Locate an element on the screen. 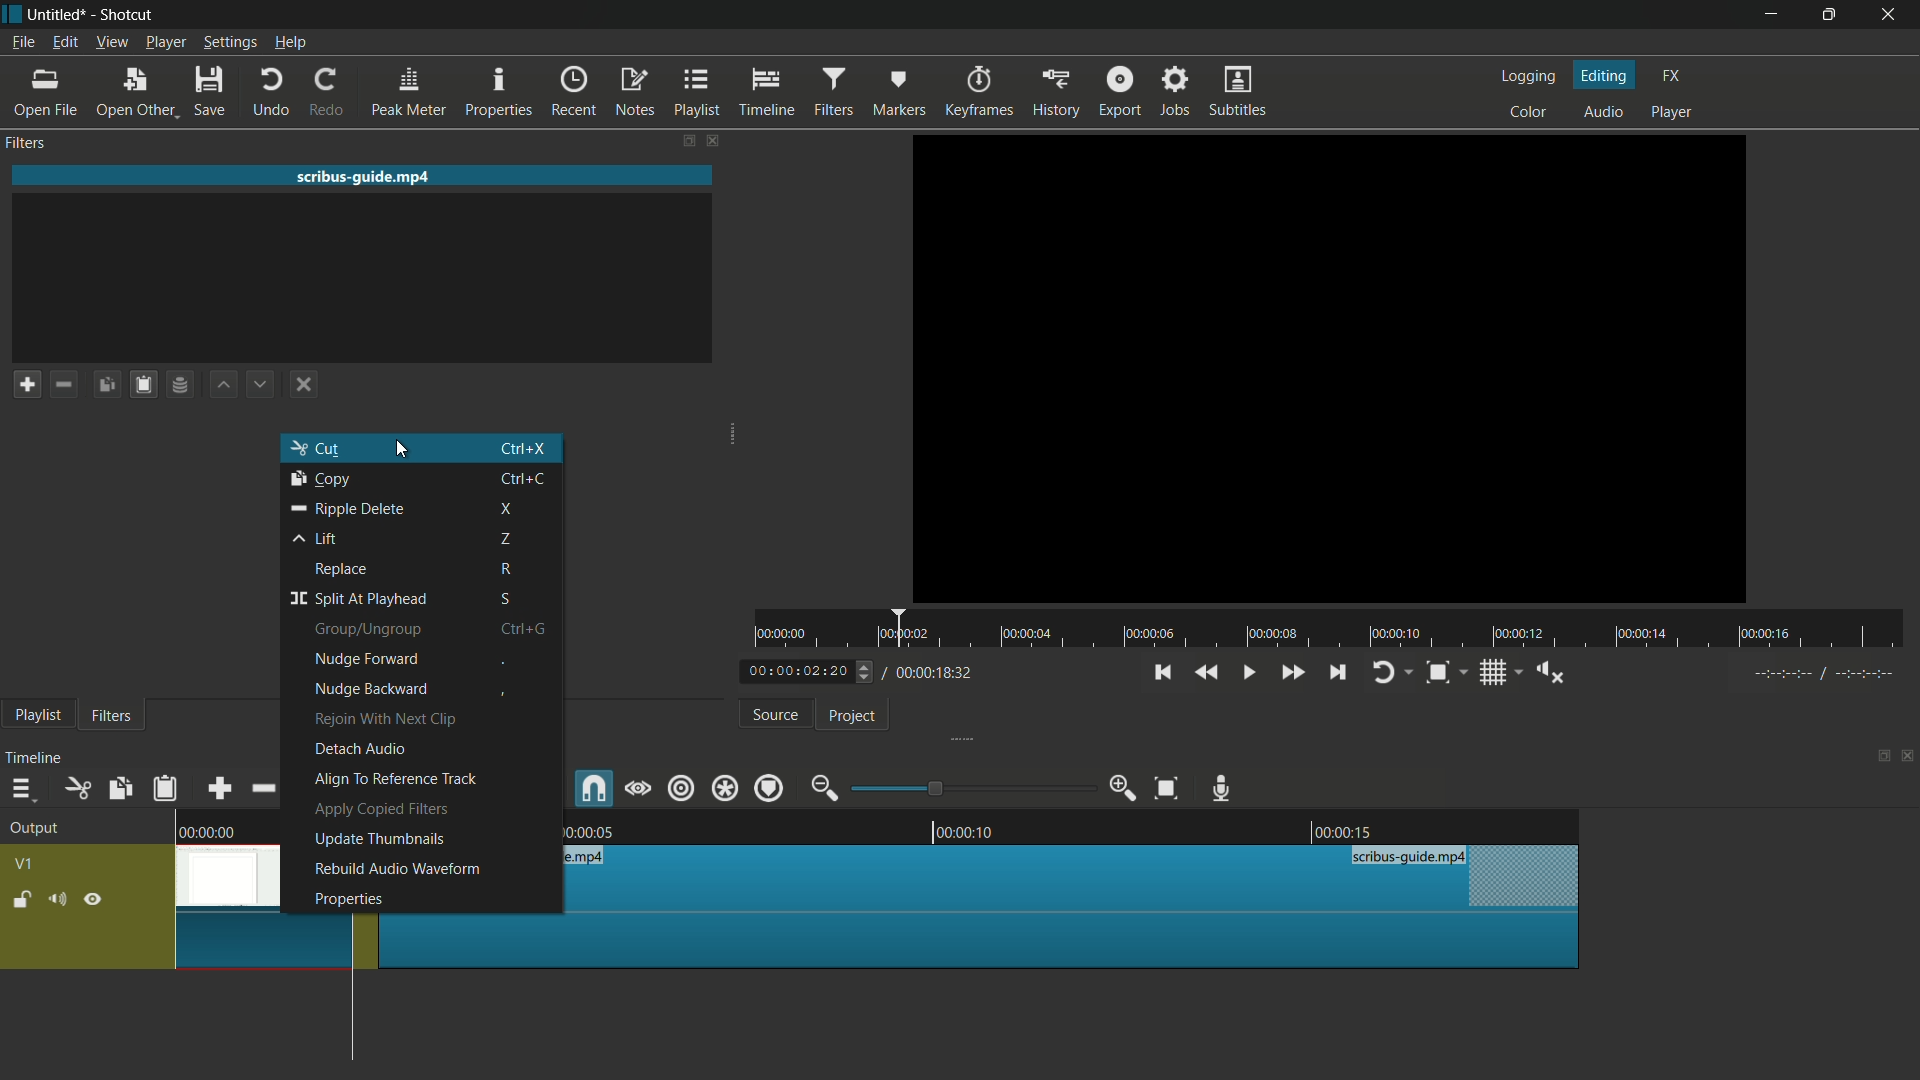  save is located at coordinates (208, 90).